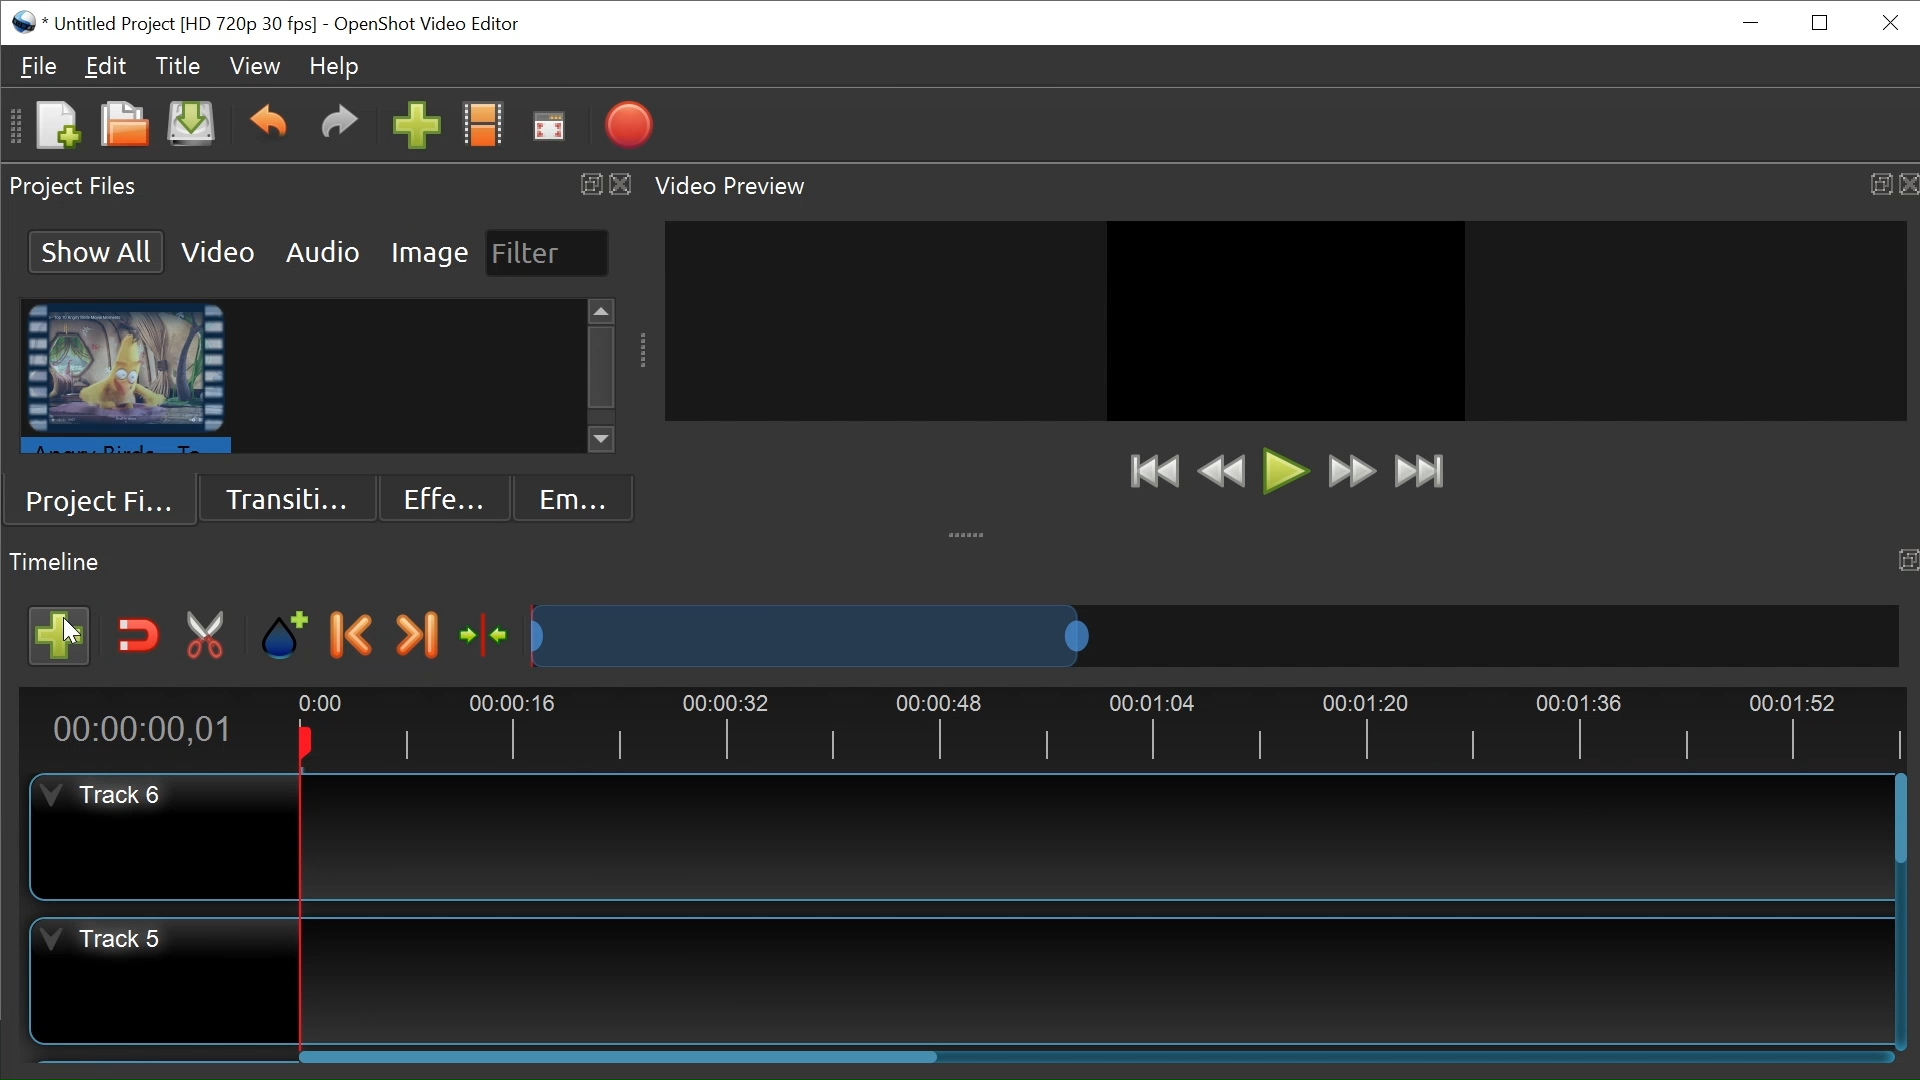  I want to click on Center timeline at playhead, so click(487, 633).